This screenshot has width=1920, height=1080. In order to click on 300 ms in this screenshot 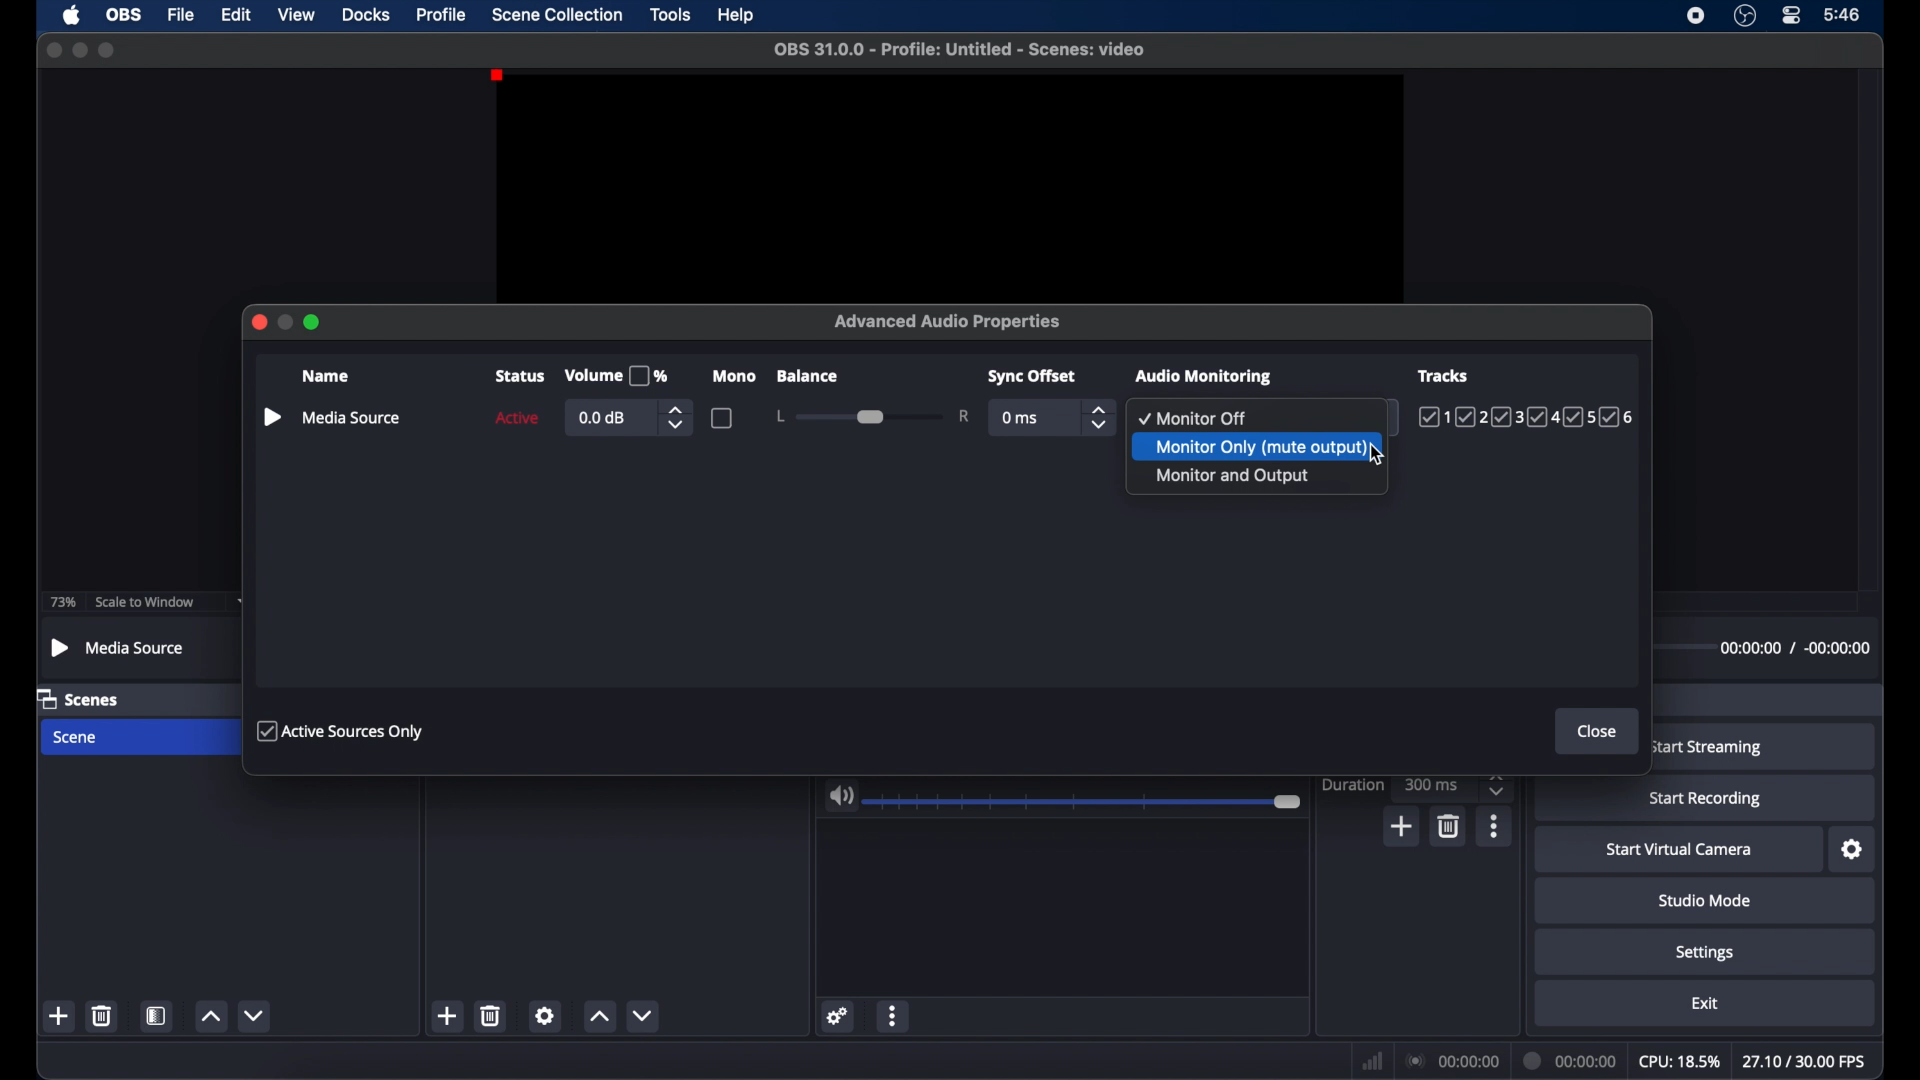, I will do `click(1434, 784)`.